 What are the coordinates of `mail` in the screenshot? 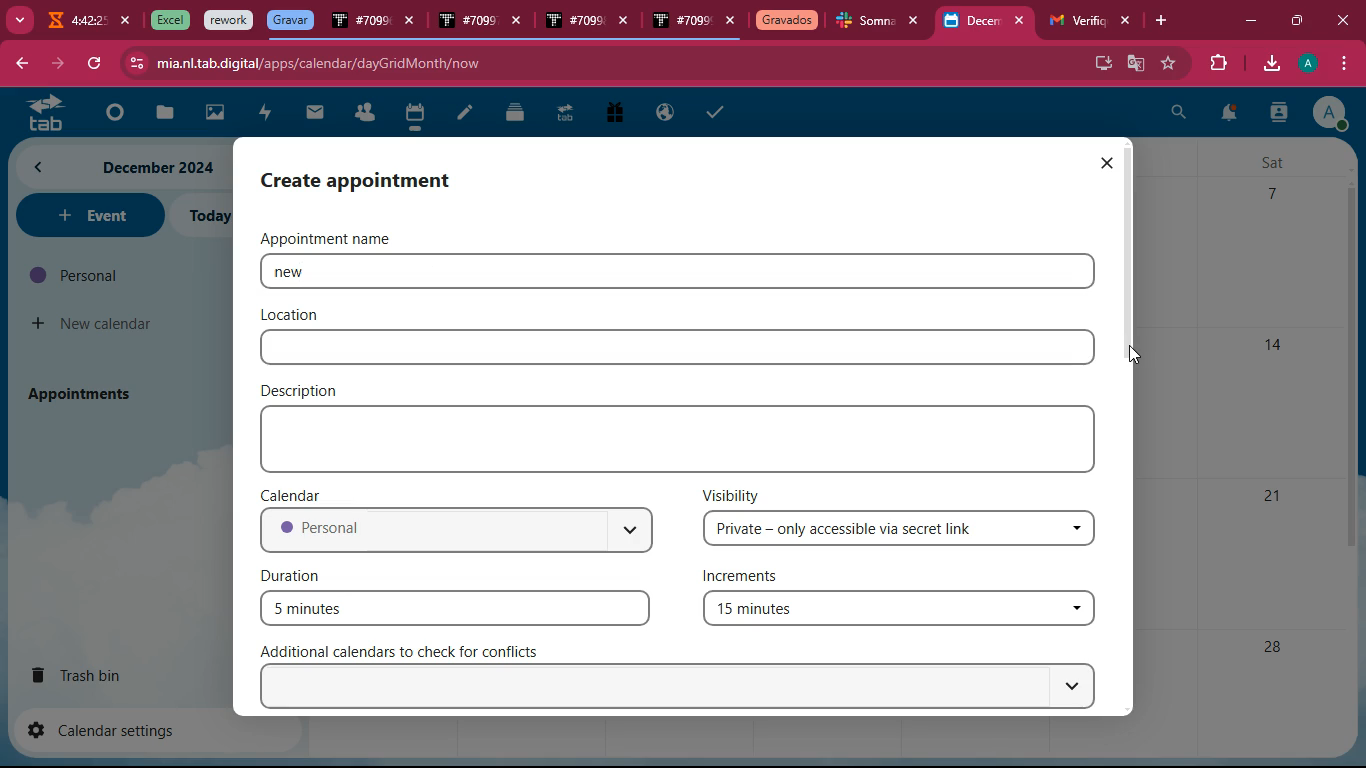 It's located at (315, 113).